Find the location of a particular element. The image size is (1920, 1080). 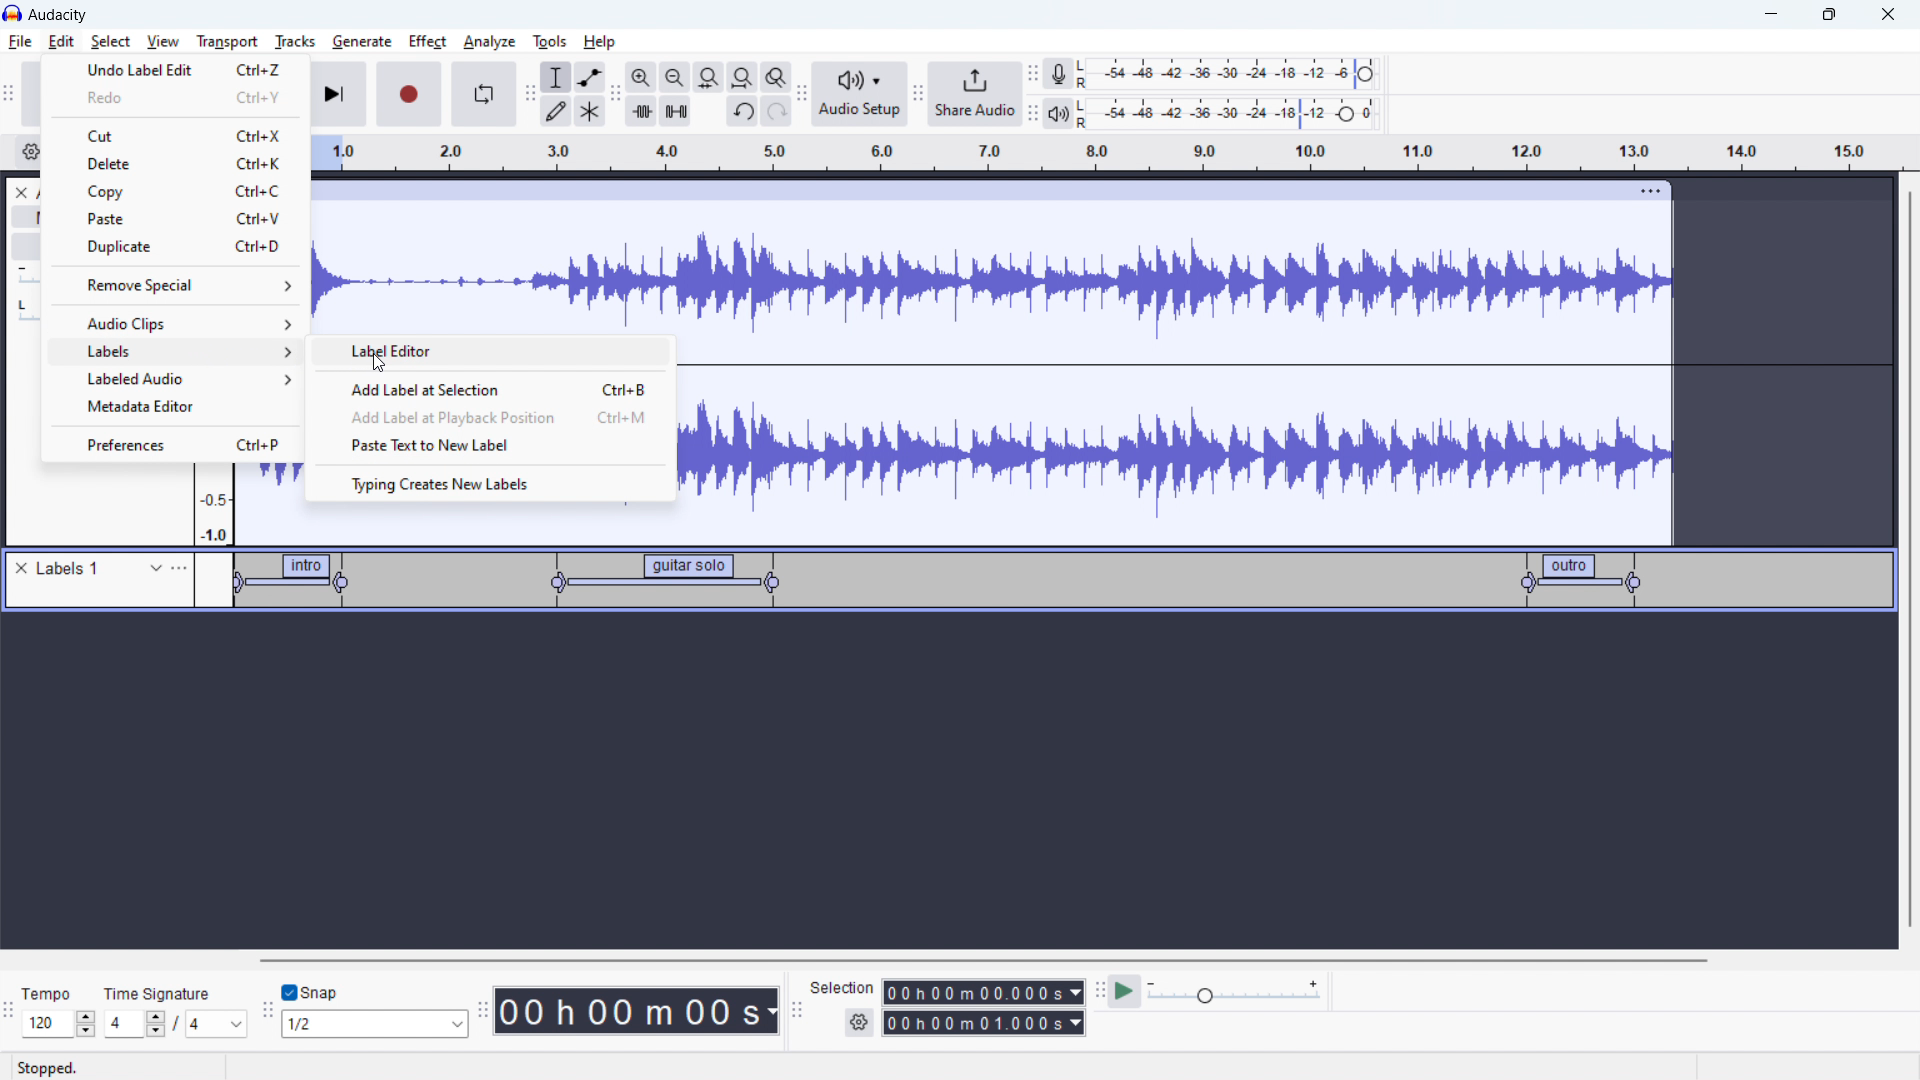

time signature toolbar is located at coordinates (12, 1016).